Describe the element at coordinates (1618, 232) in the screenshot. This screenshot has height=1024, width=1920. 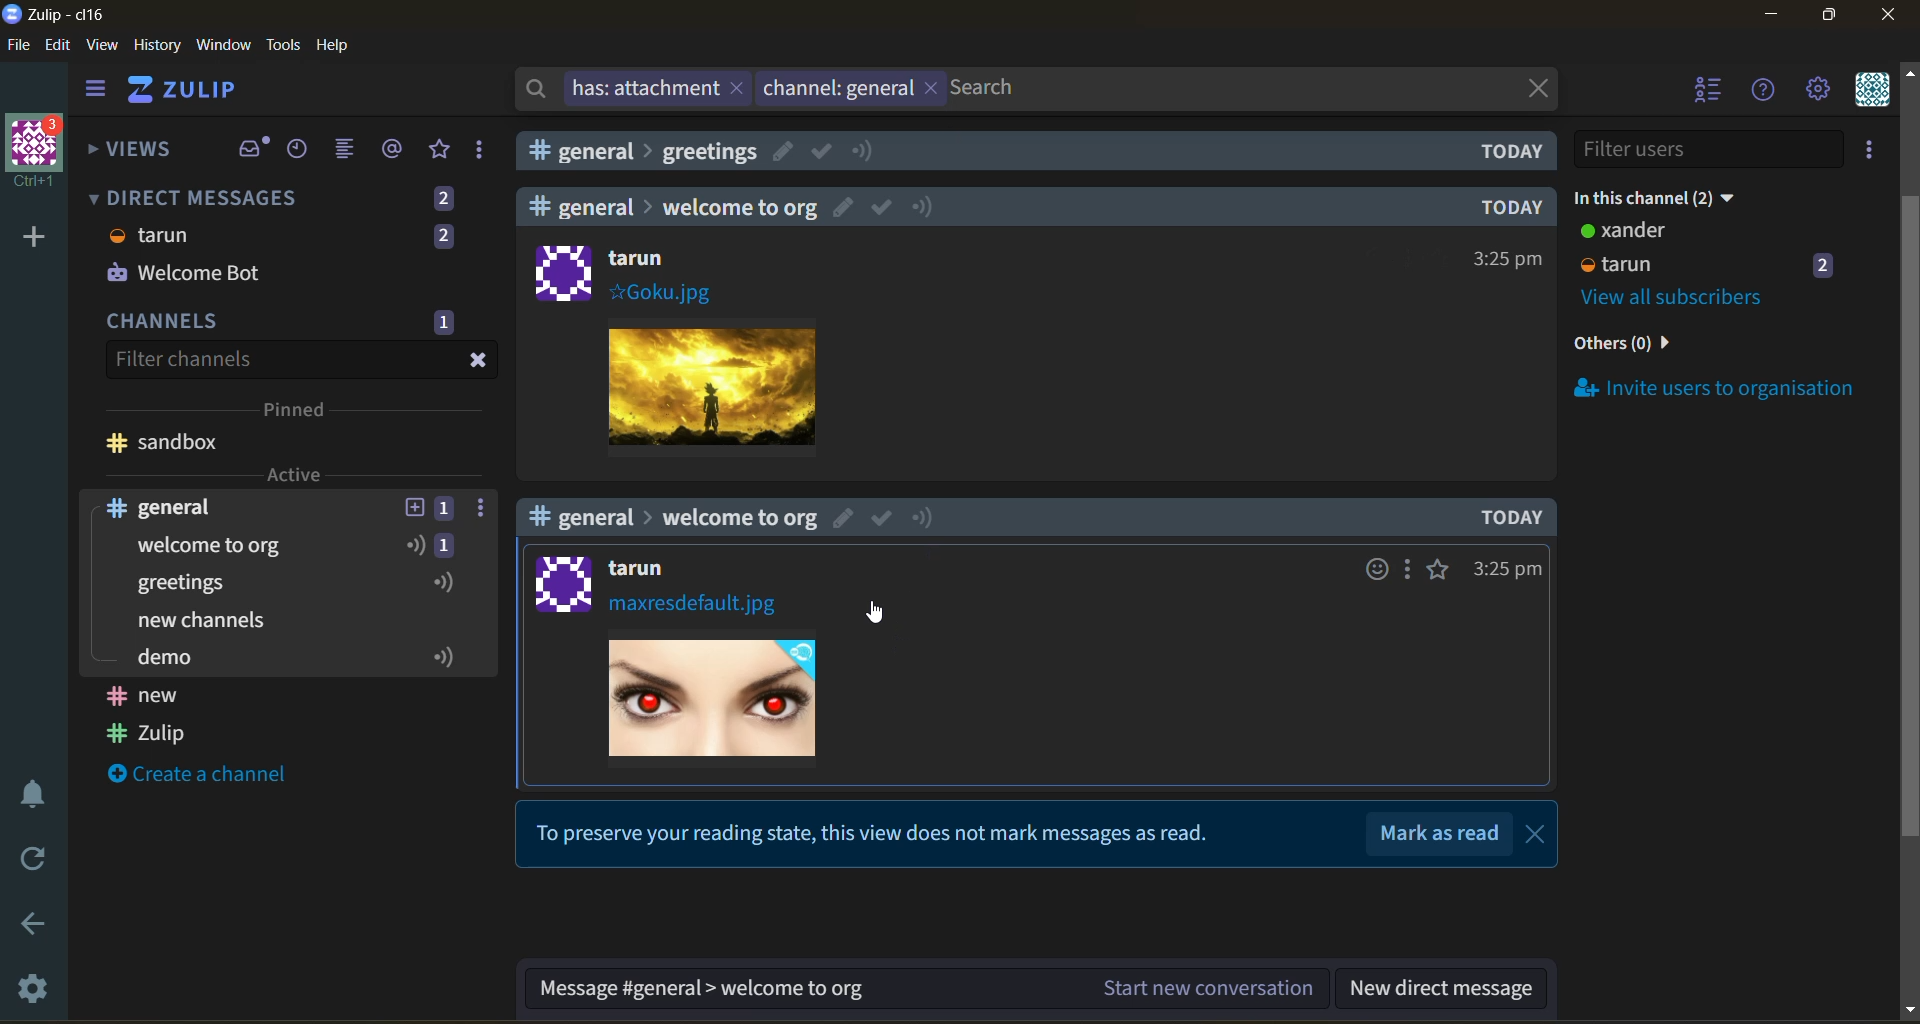
I see `tarun` at that location.